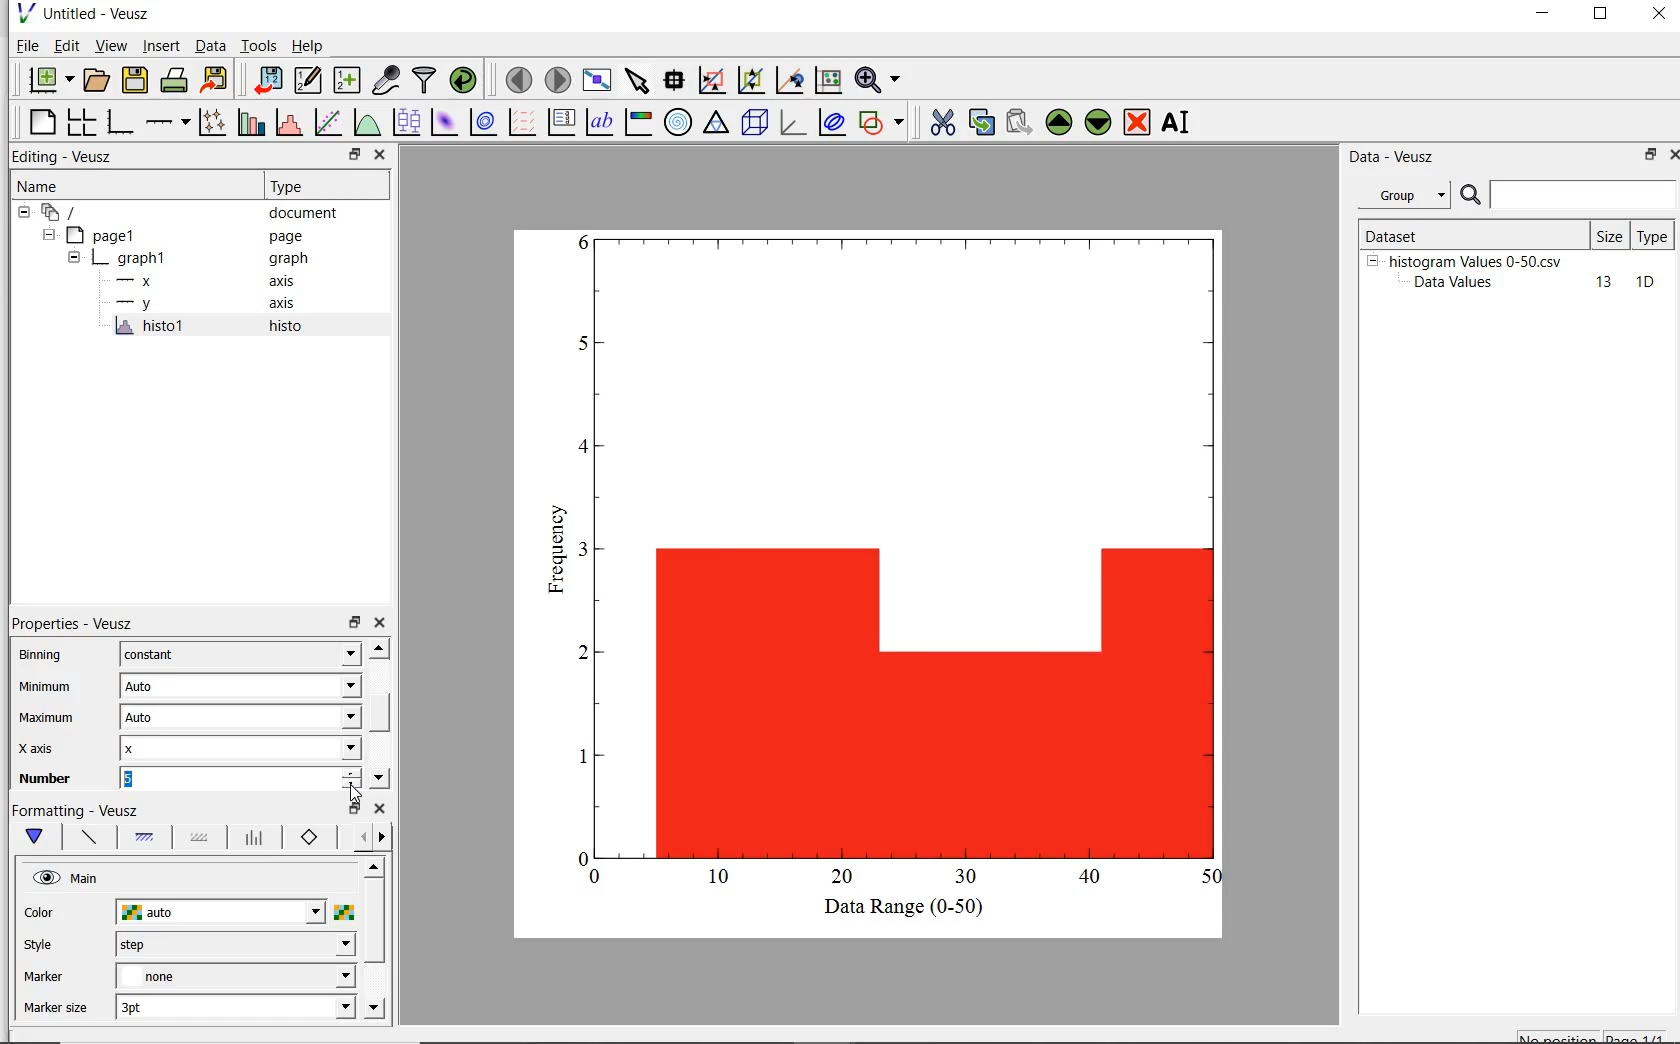 This screenshot has width=1680, height=1044. What do you see at coordinates (304, 215) in the screenshot?
I see `document` at bounding box center [304, 215].